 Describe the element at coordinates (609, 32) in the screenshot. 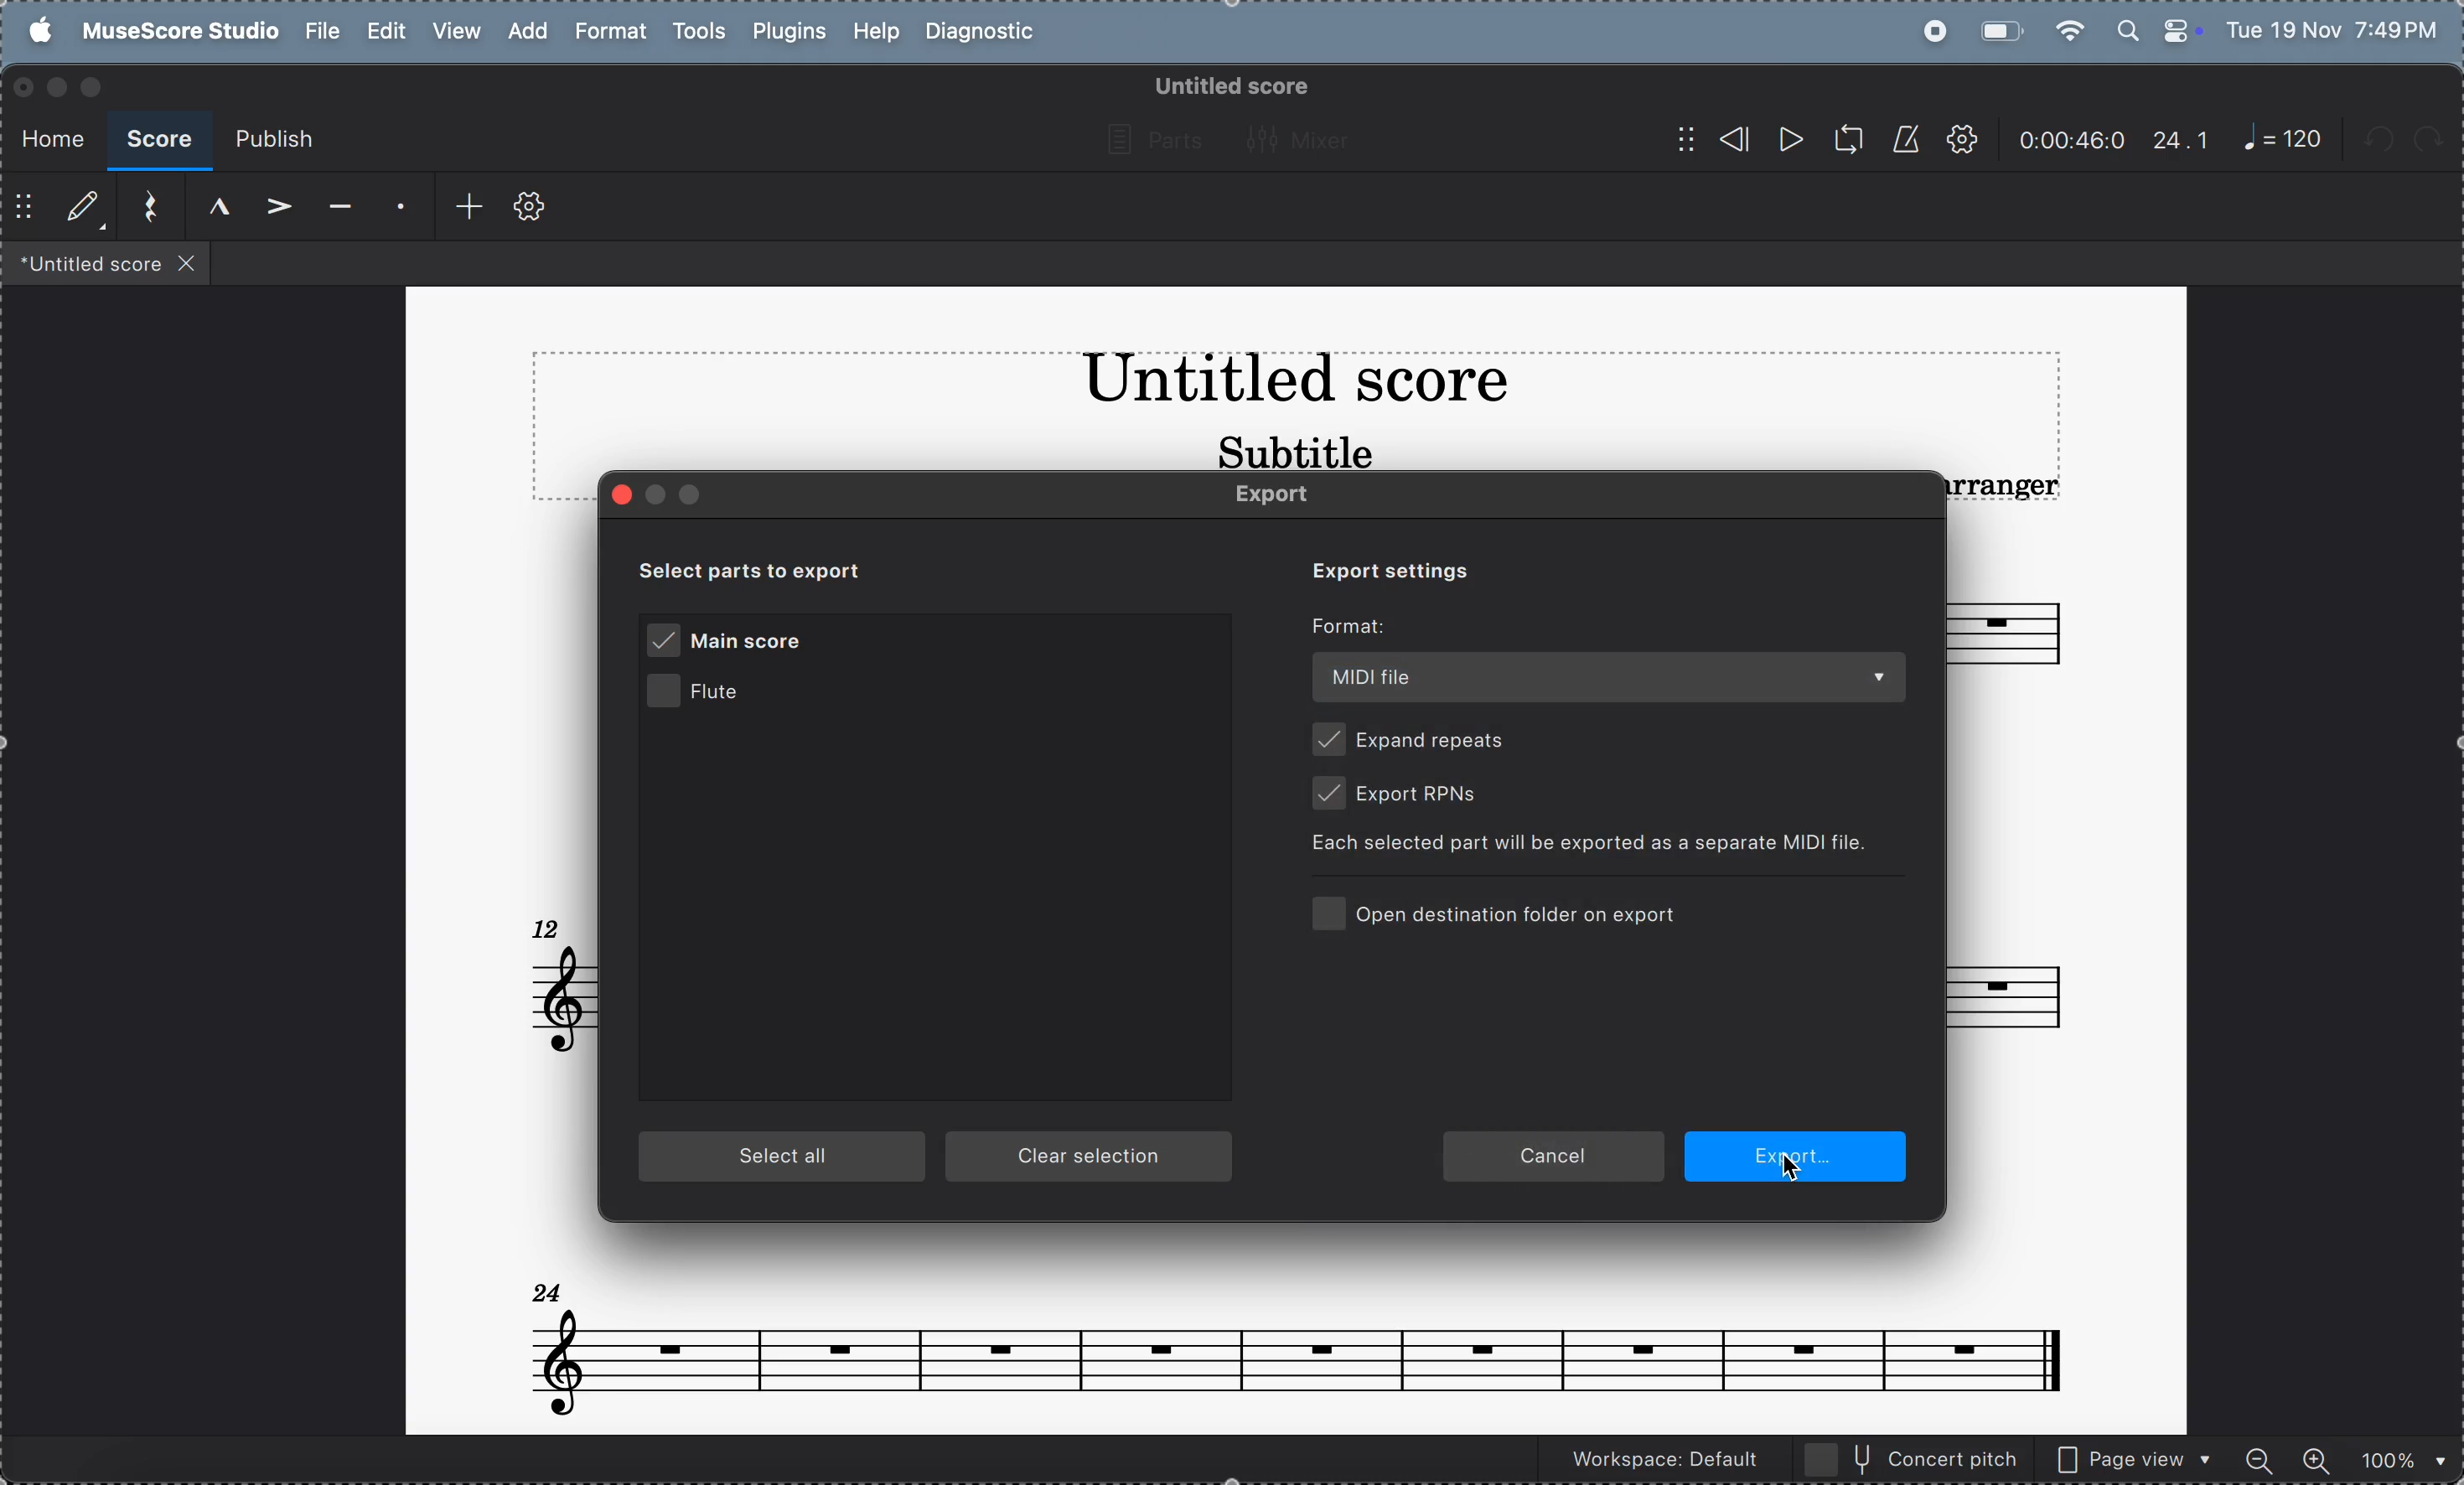

I see `format` at that location.